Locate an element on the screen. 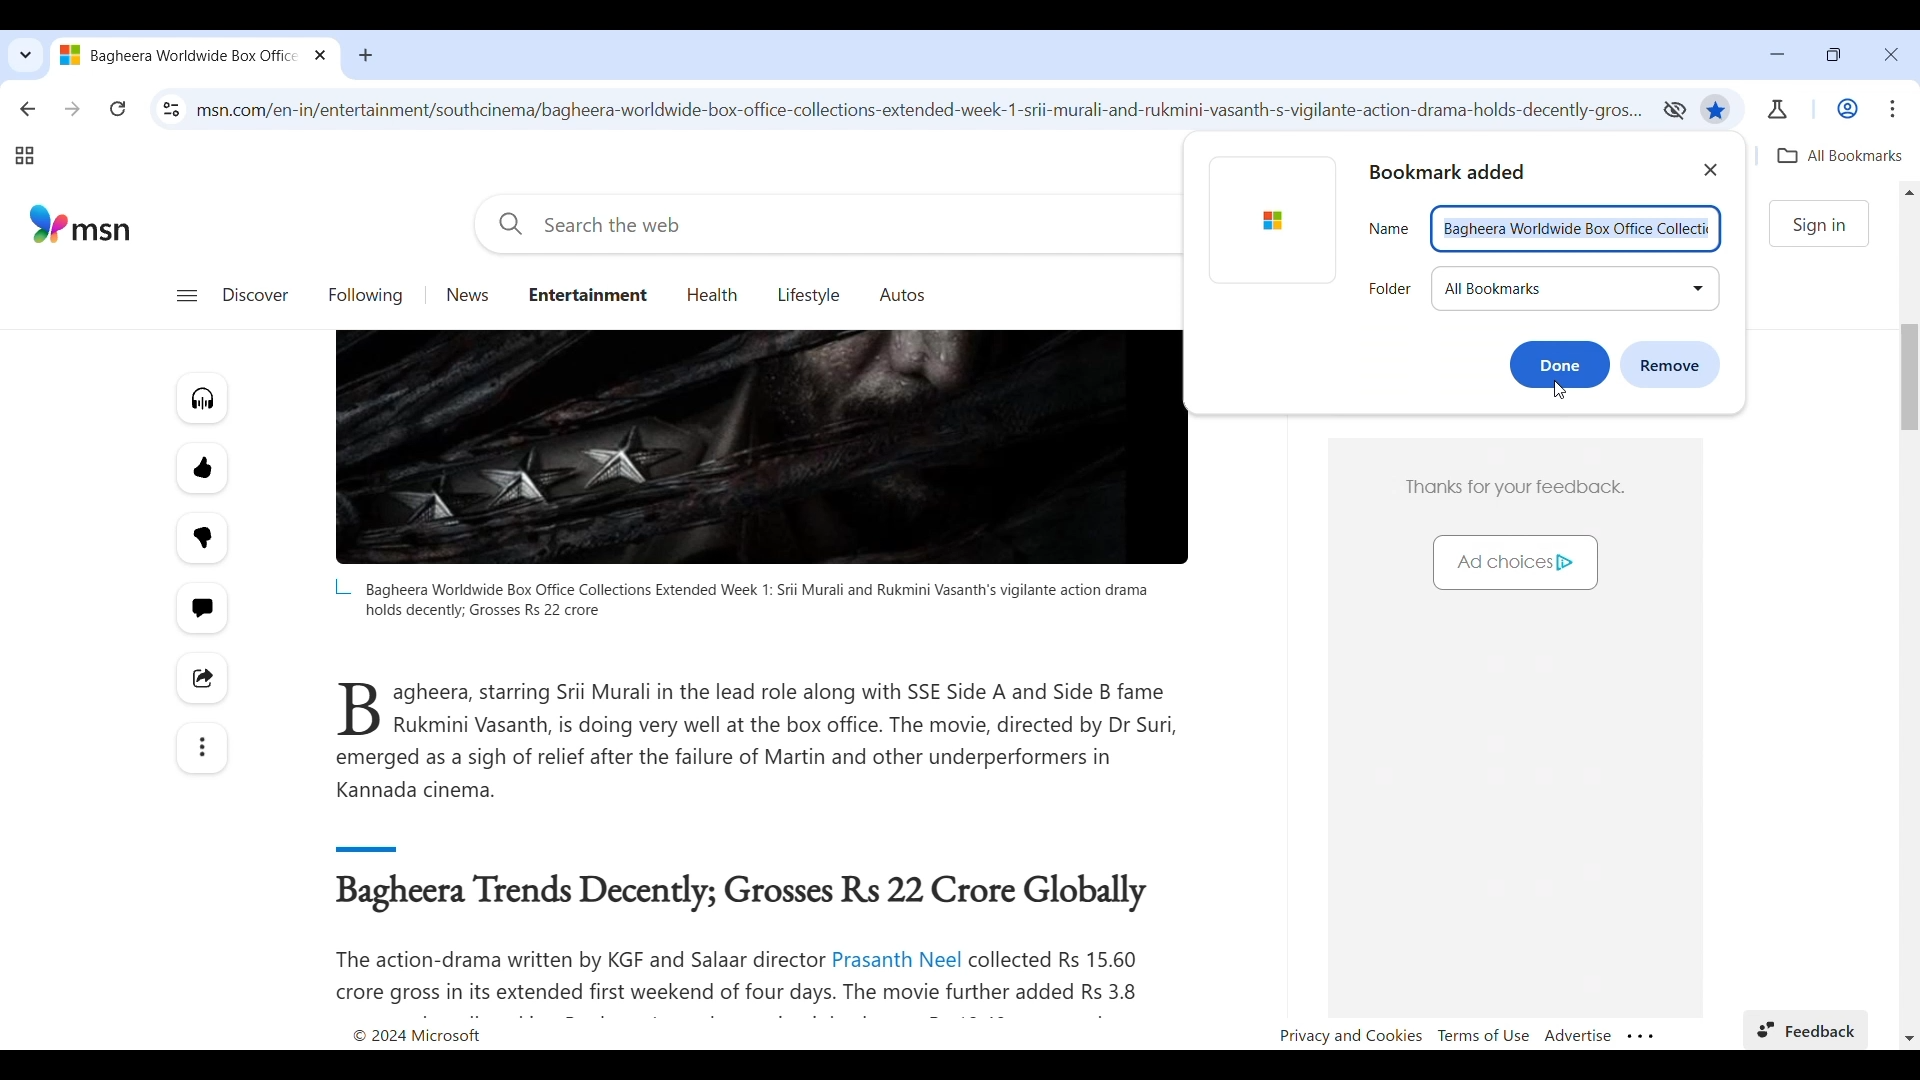 This screenshot has height=1080, width=1920. Listen to this article is located at coordinates (202, 398).